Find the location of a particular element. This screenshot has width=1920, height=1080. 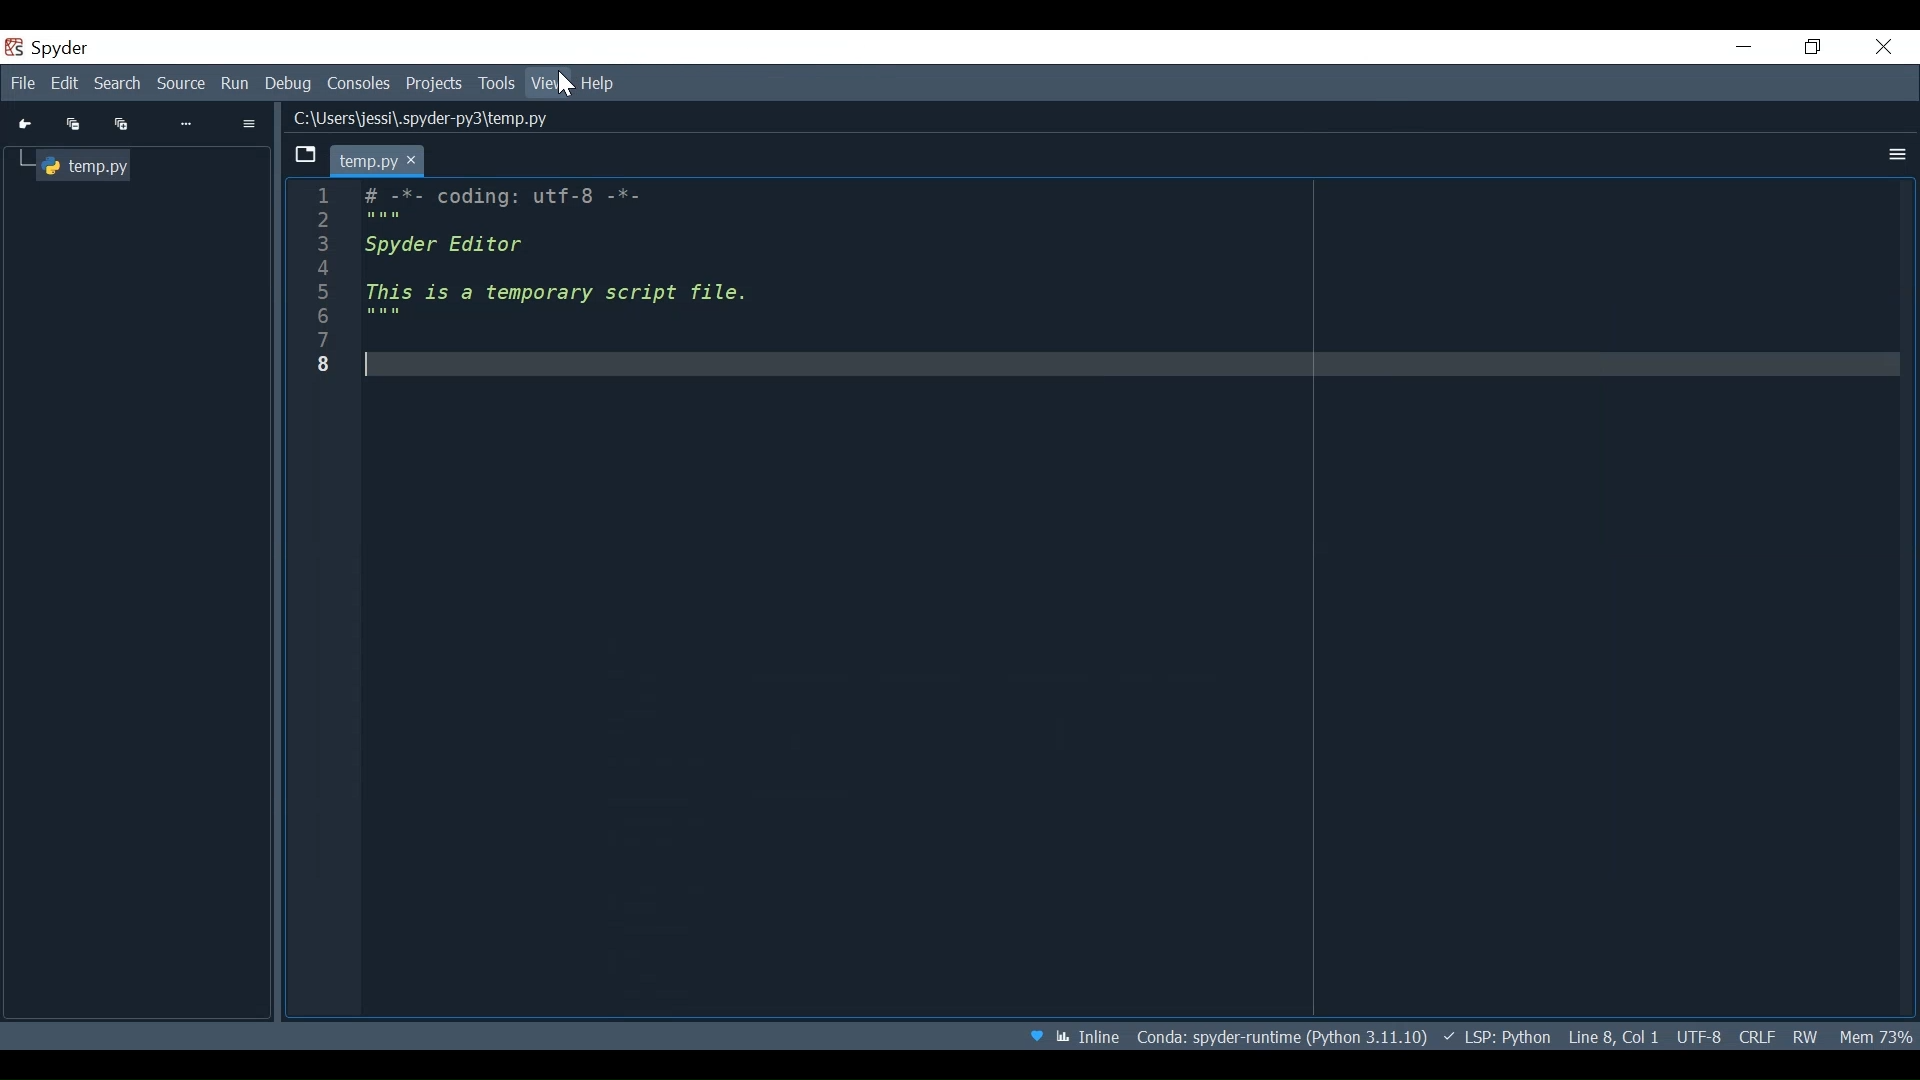

temp.py is located at coordinates (87, 164).